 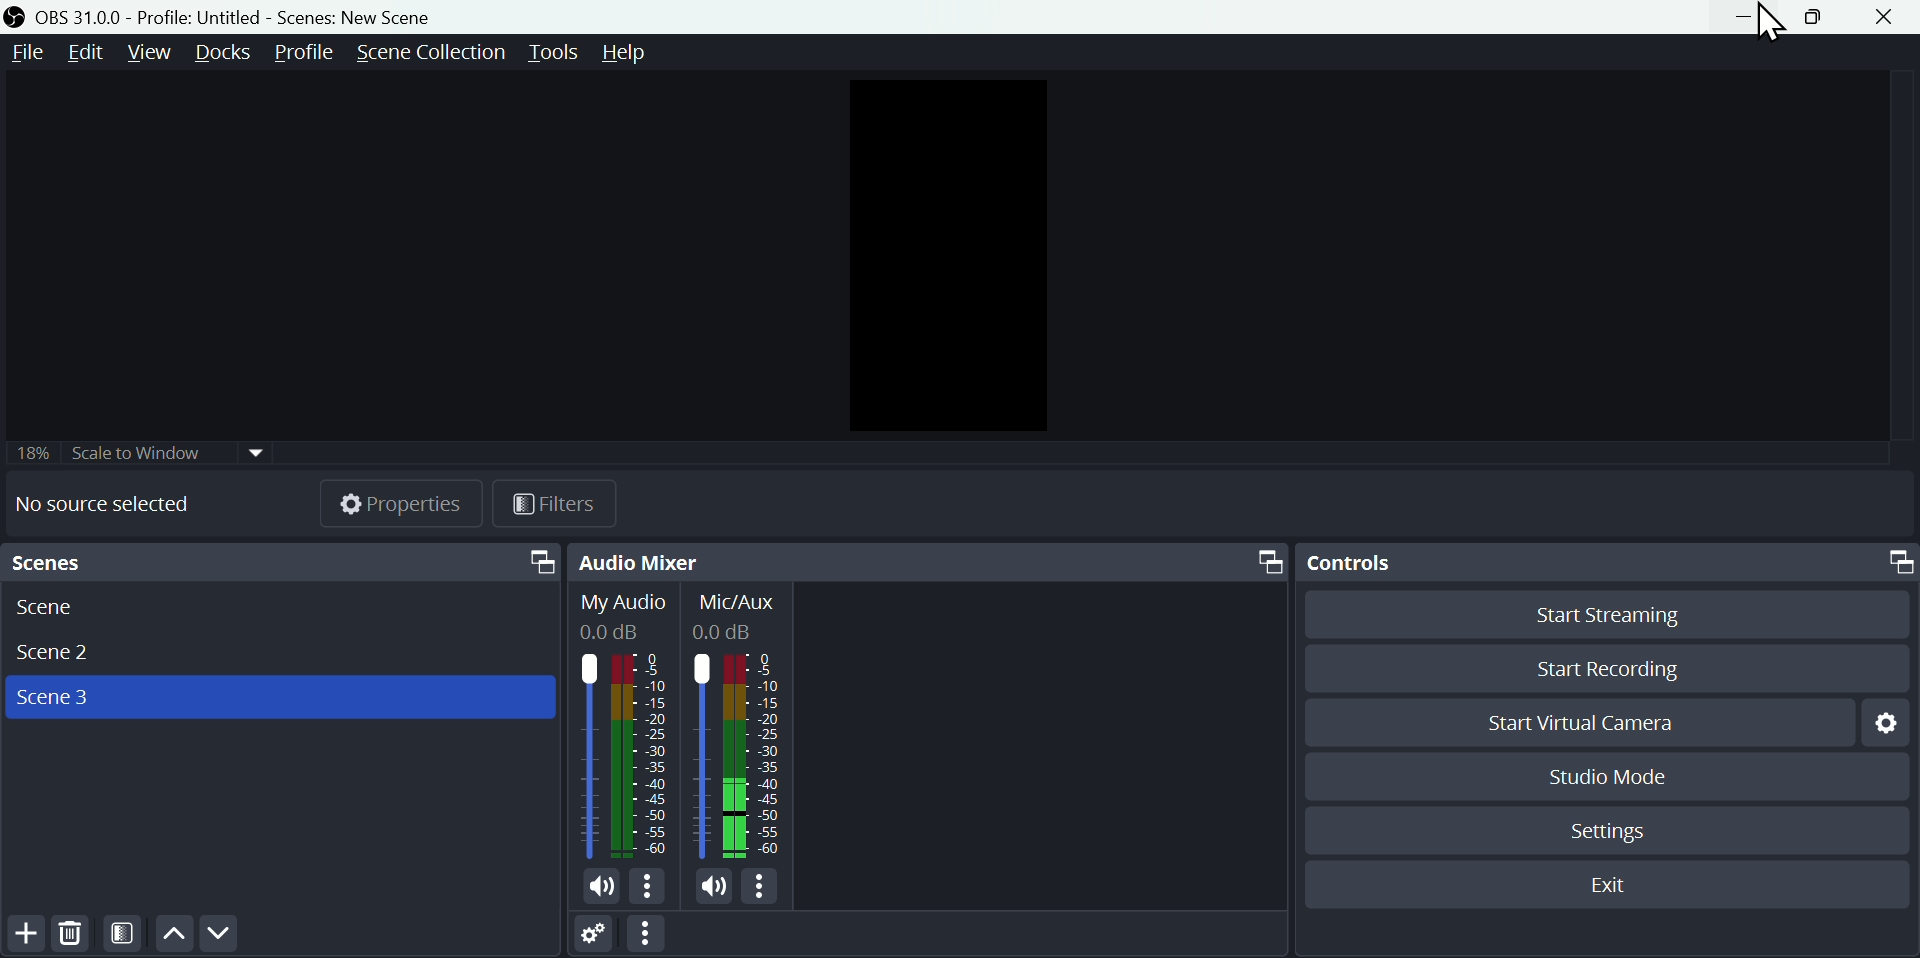 What do you see at coordinates (124, 936) in the screenshot?
I see `Filter` at bounding box center [124, 936].